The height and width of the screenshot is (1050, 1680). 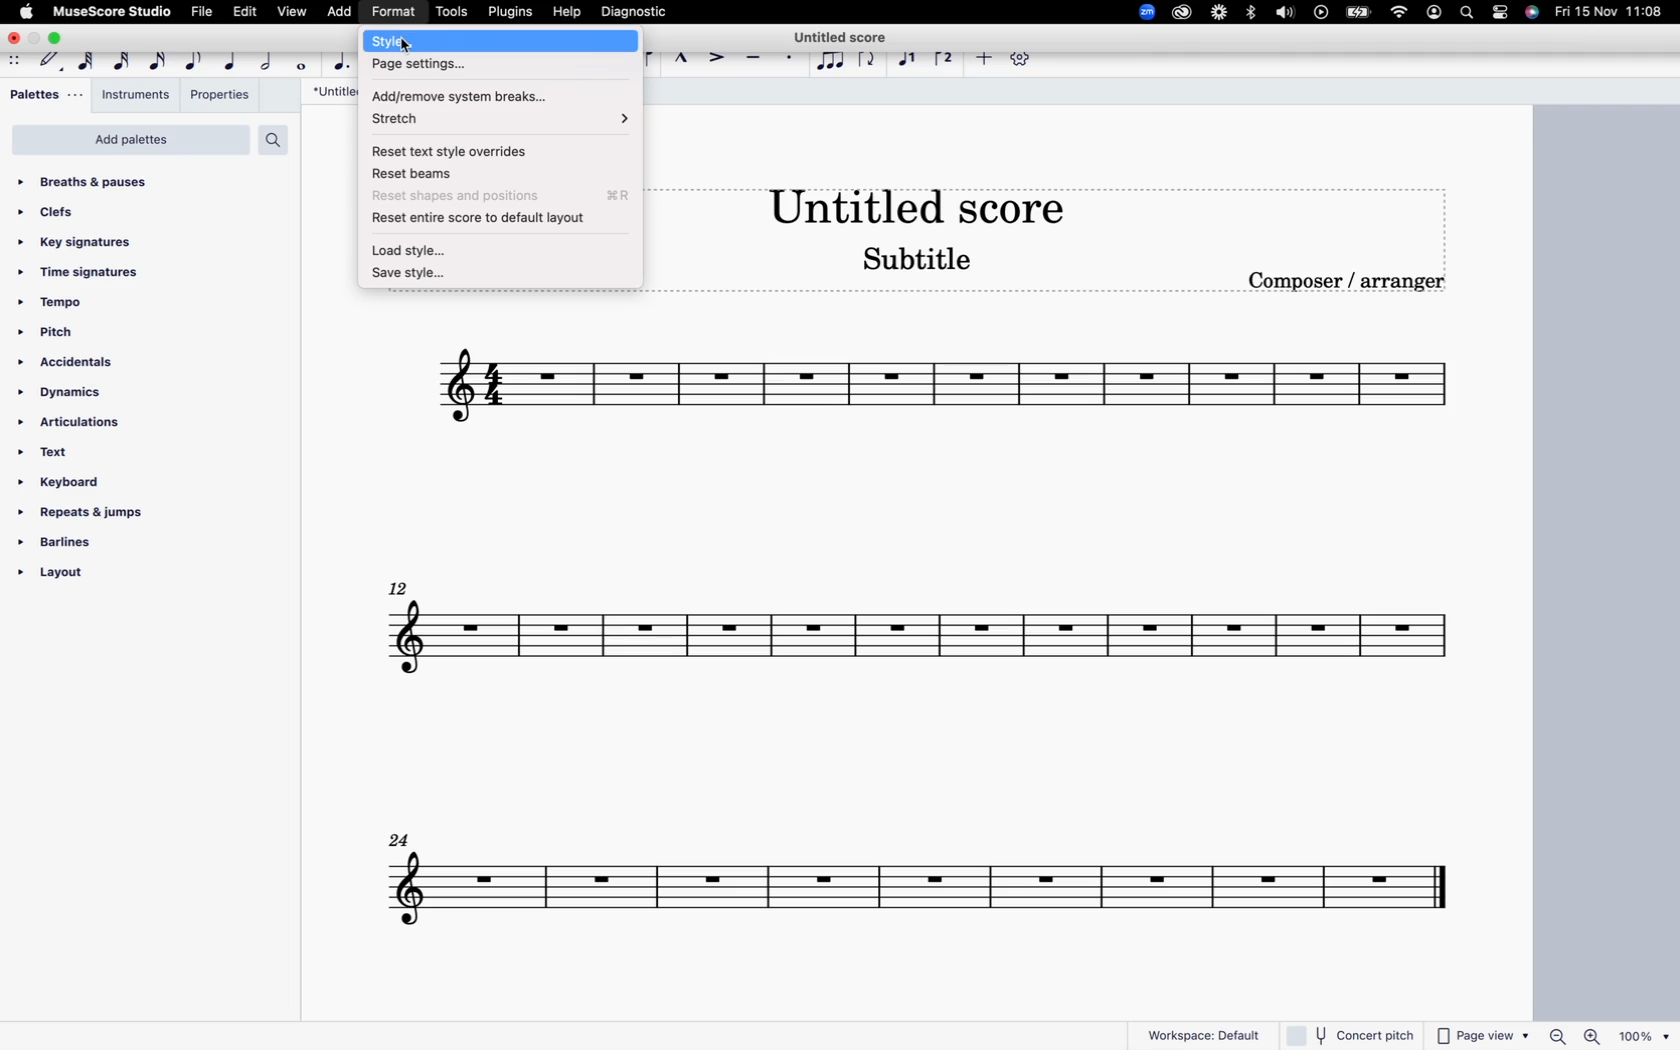 I want to click on more, so click(x=985, y=62).